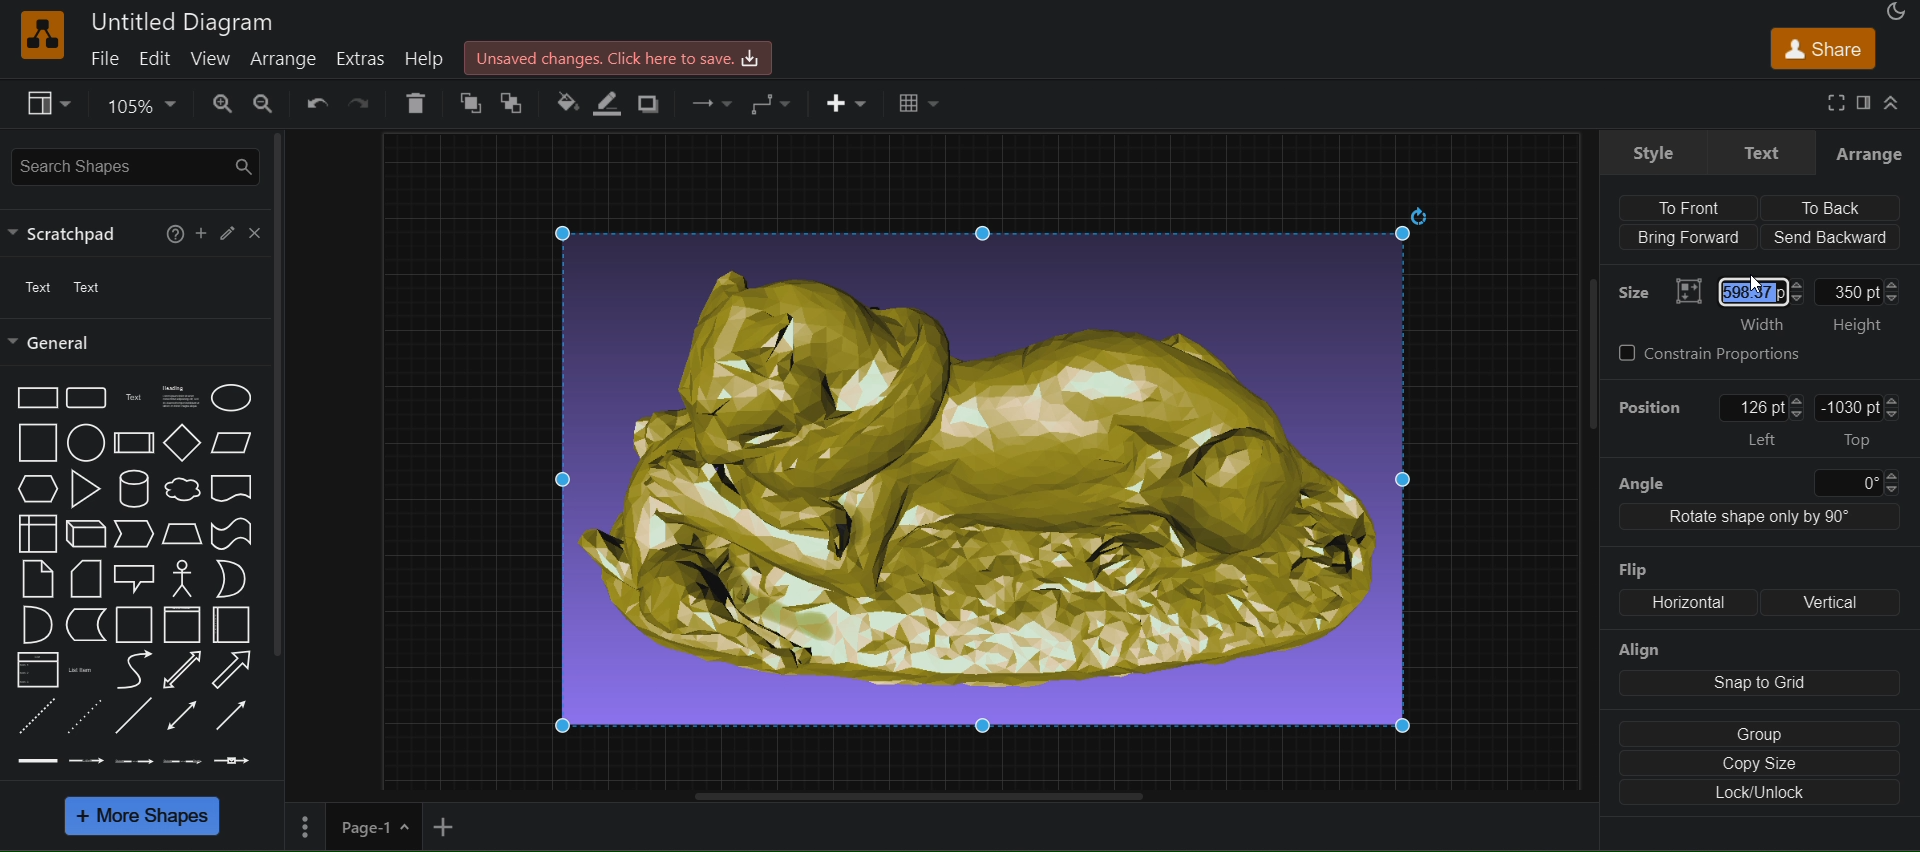  What do you see at coordinates (1835, 208) in the screenshot?
I see `To back (align)` at bounding box center [1835, 208].